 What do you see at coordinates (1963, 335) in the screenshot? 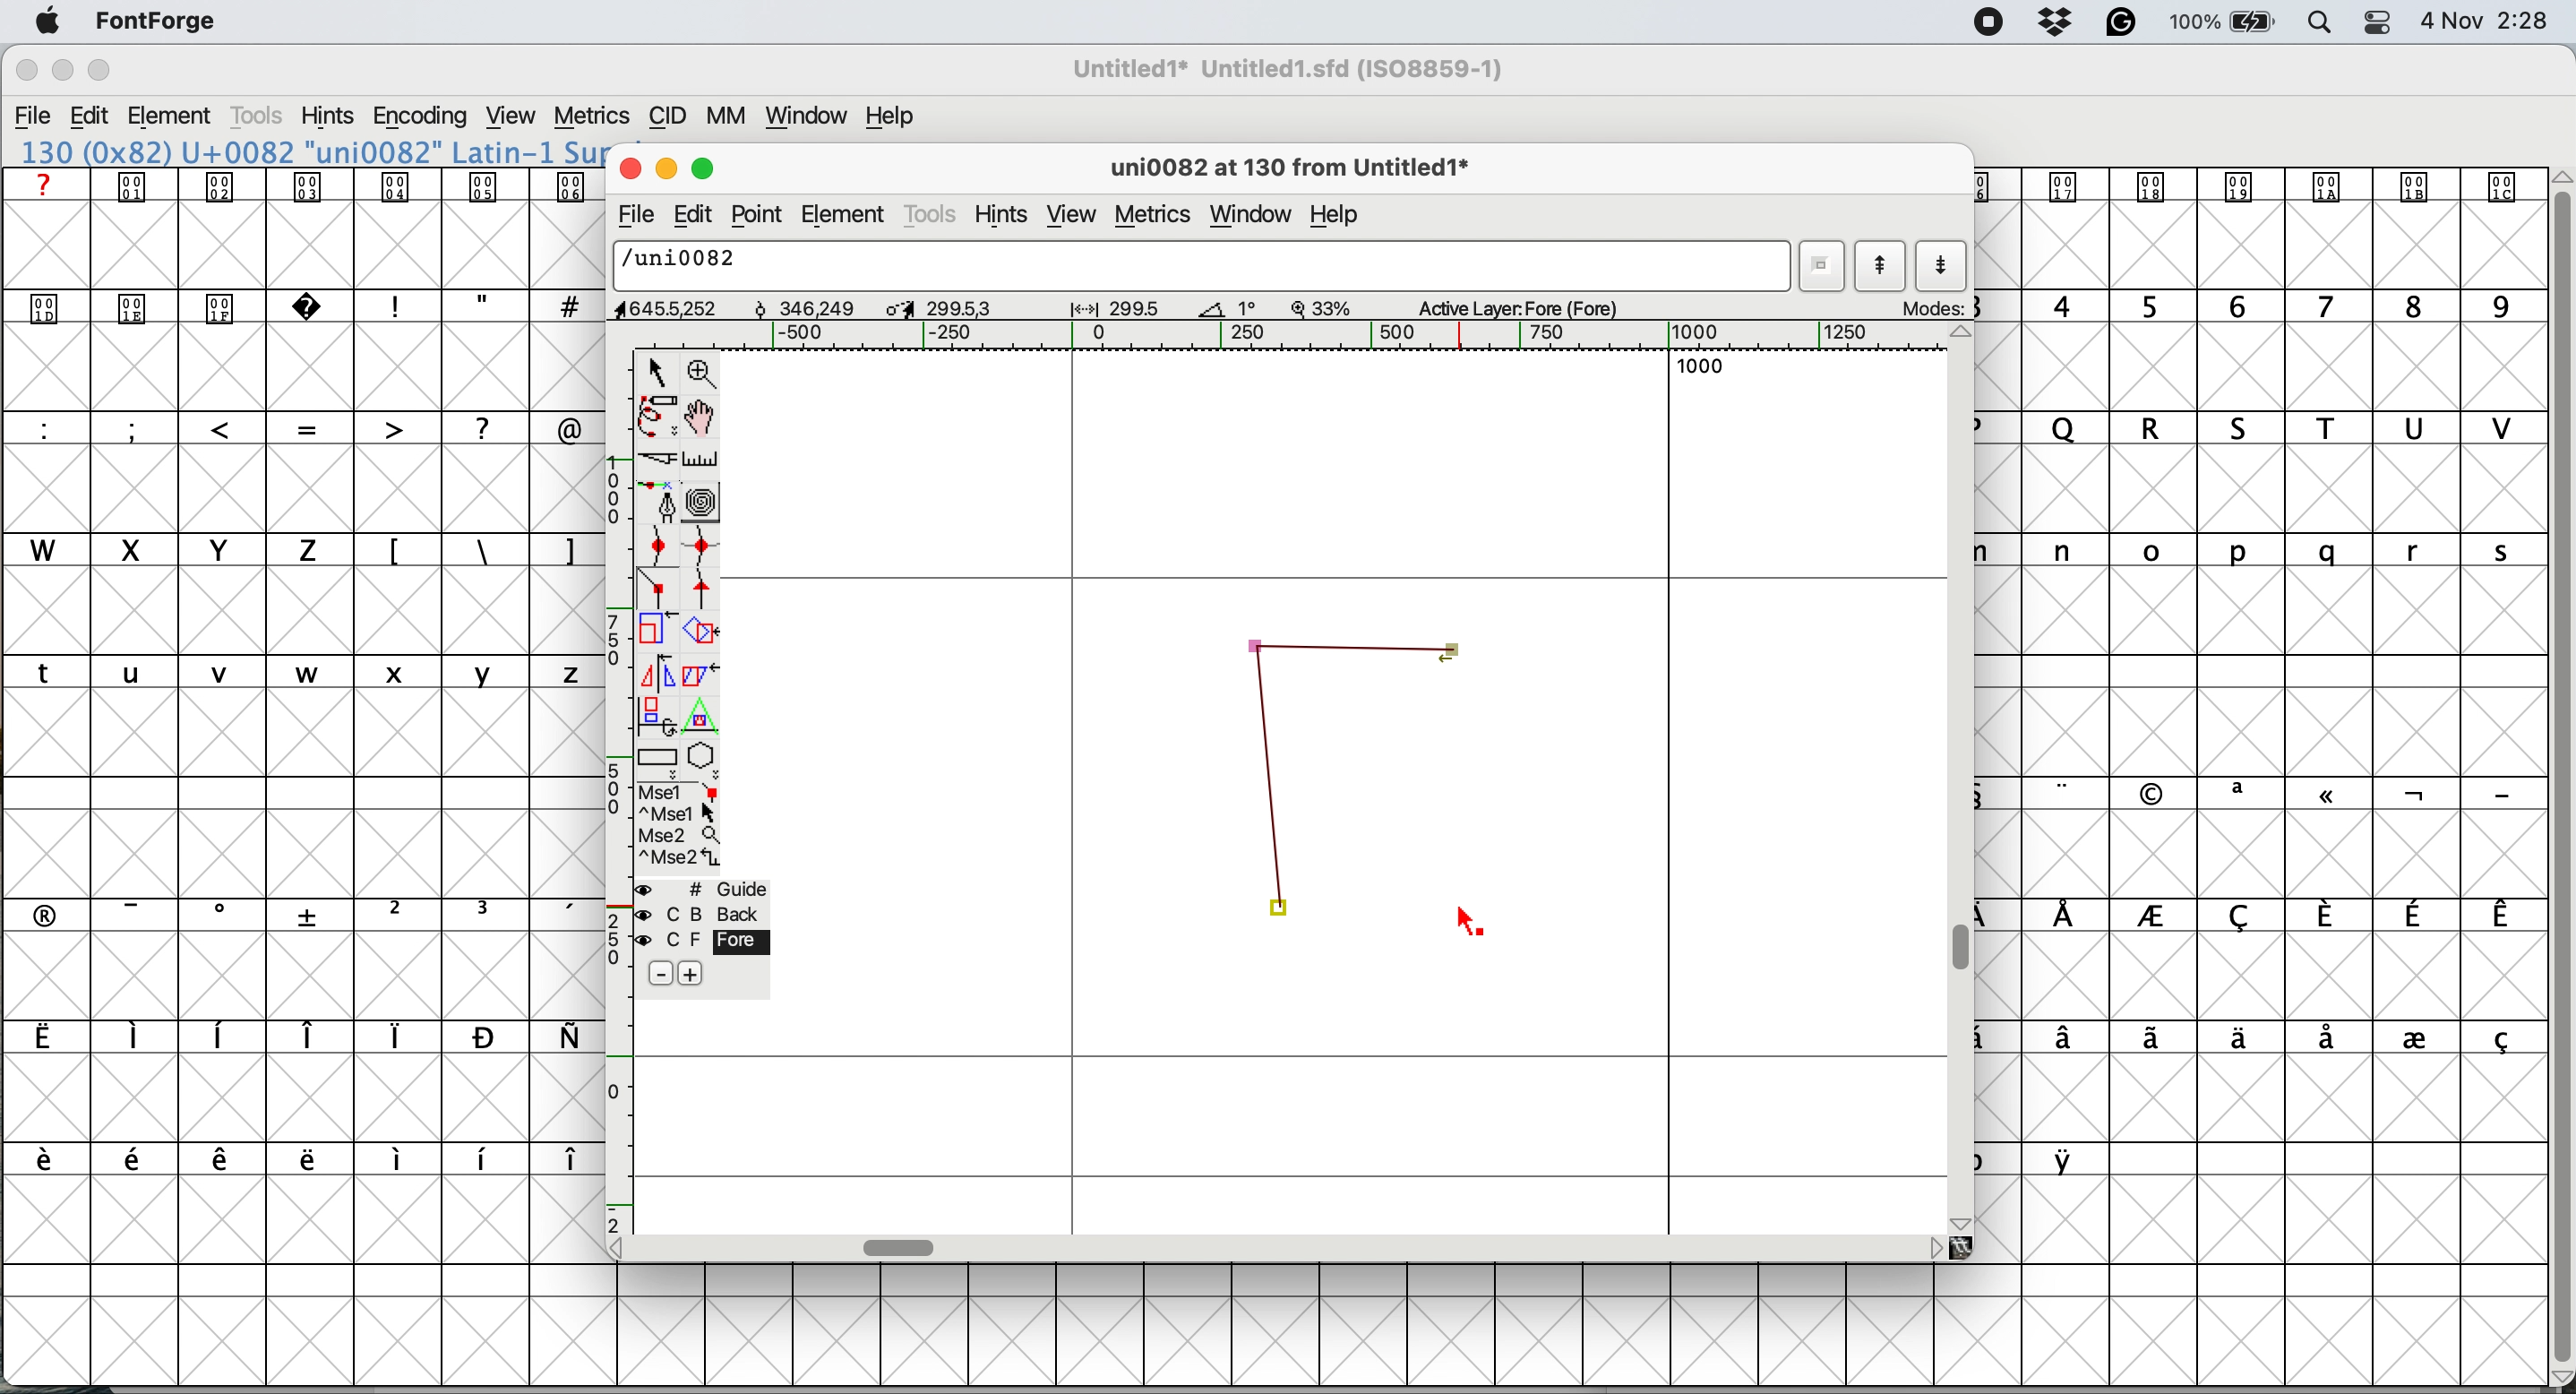
I see `scroll button` at bounding box center [1963, 335].